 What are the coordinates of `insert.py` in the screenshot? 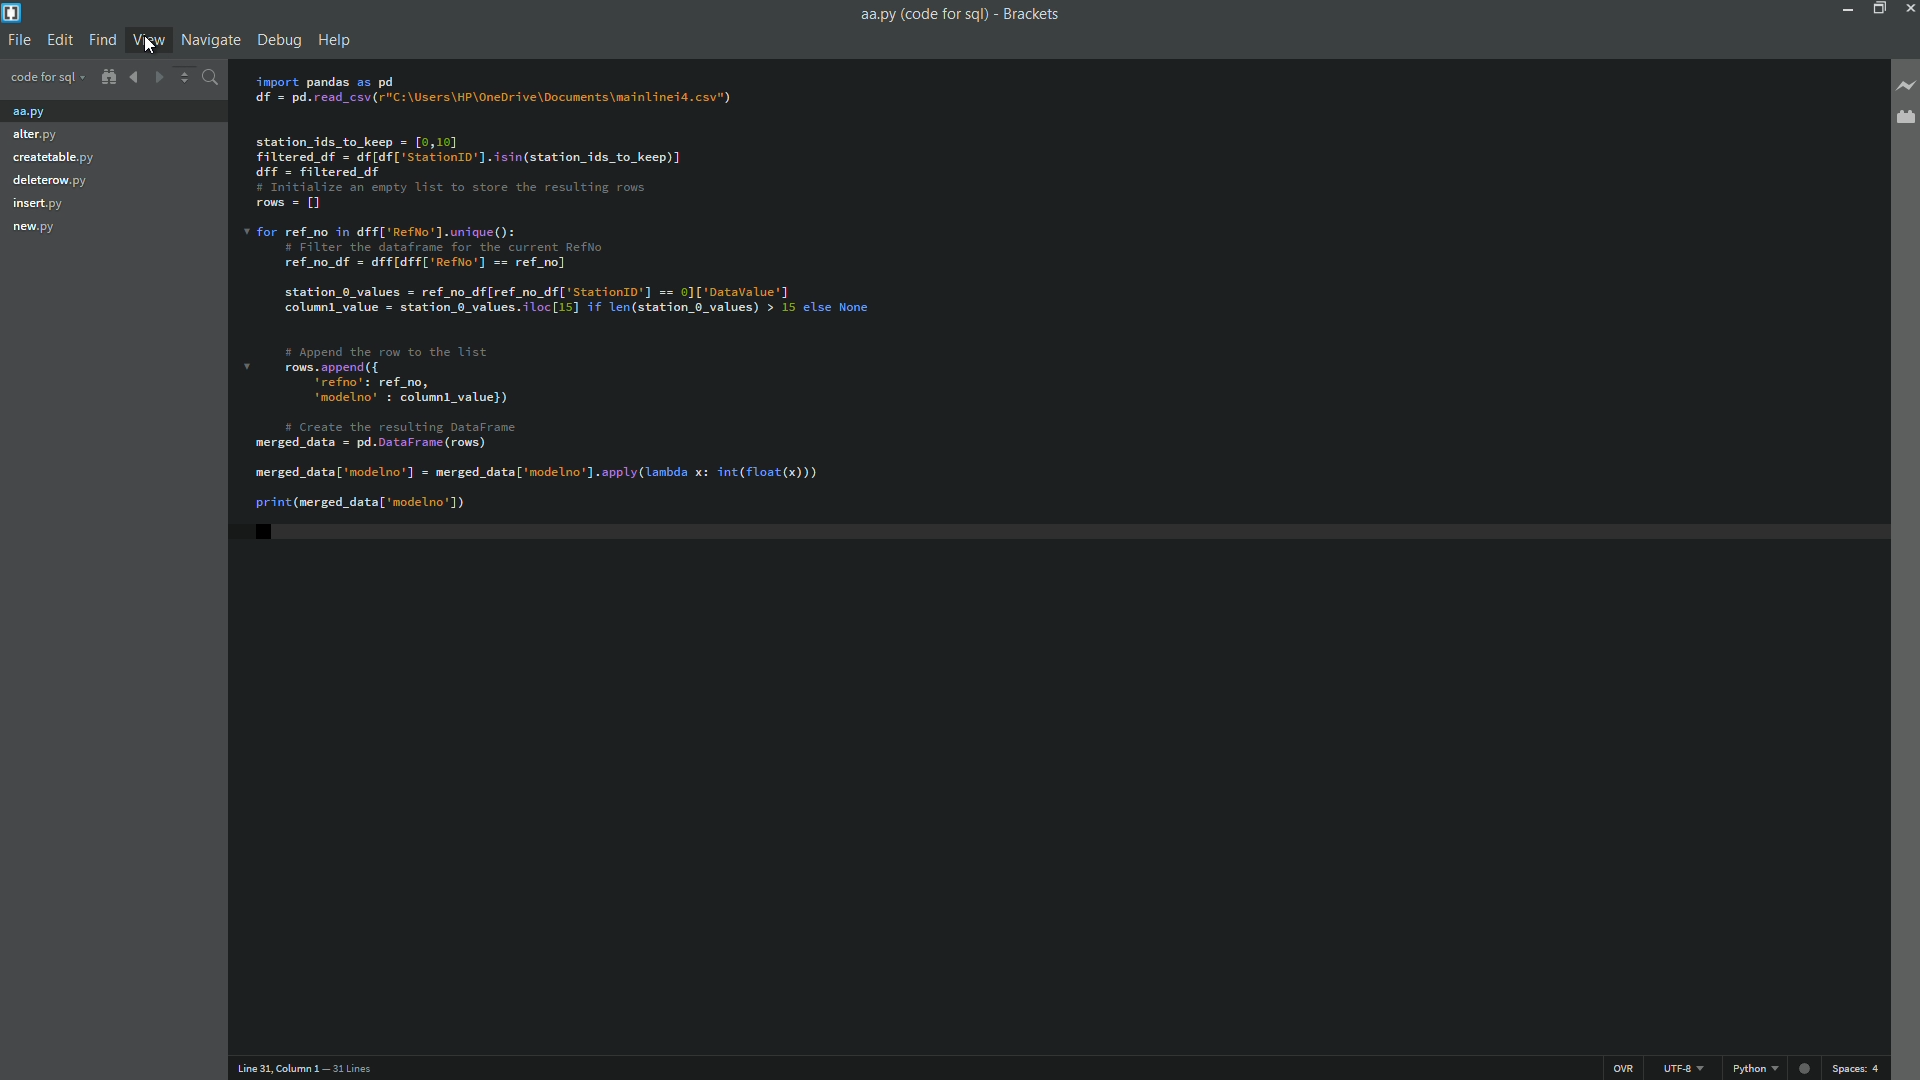 It's located at (43, 205).